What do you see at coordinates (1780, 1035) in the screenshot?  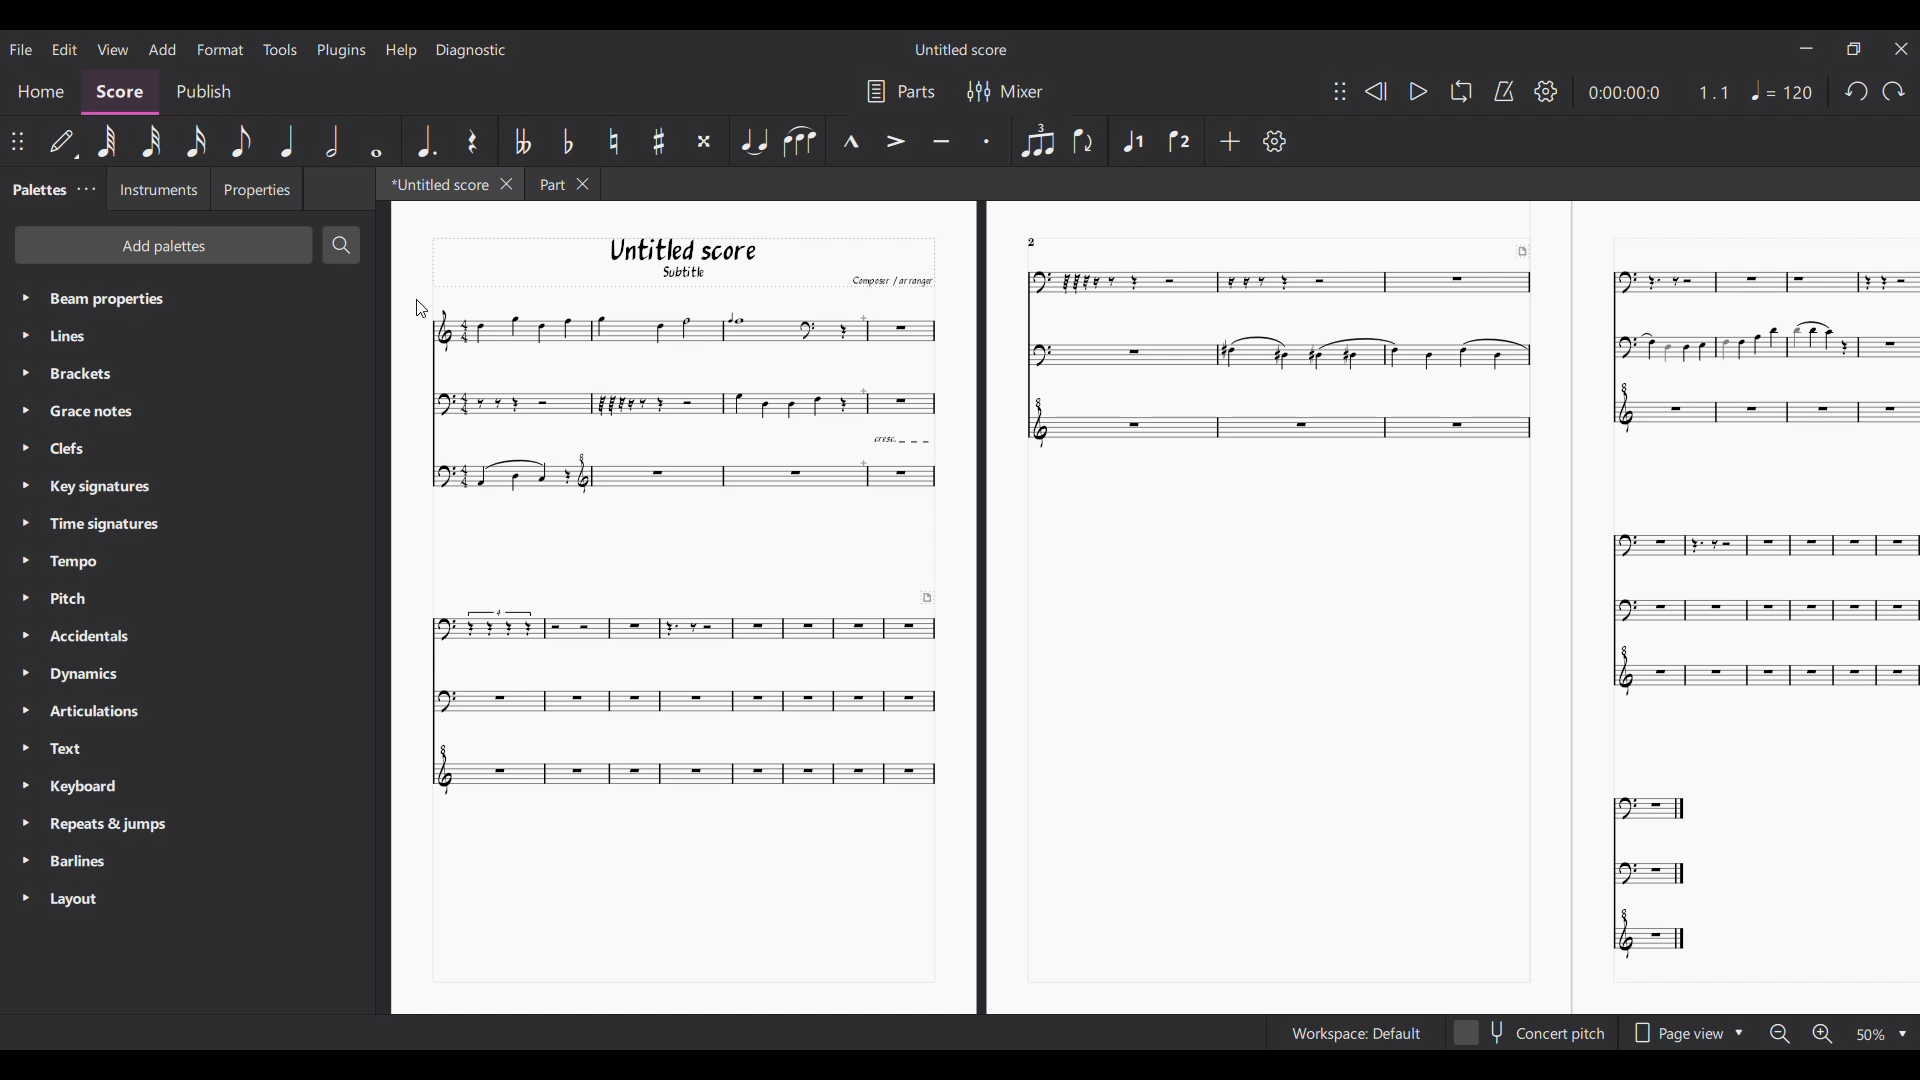 I see `Zoom out` at bounding box center [1780, 1035].